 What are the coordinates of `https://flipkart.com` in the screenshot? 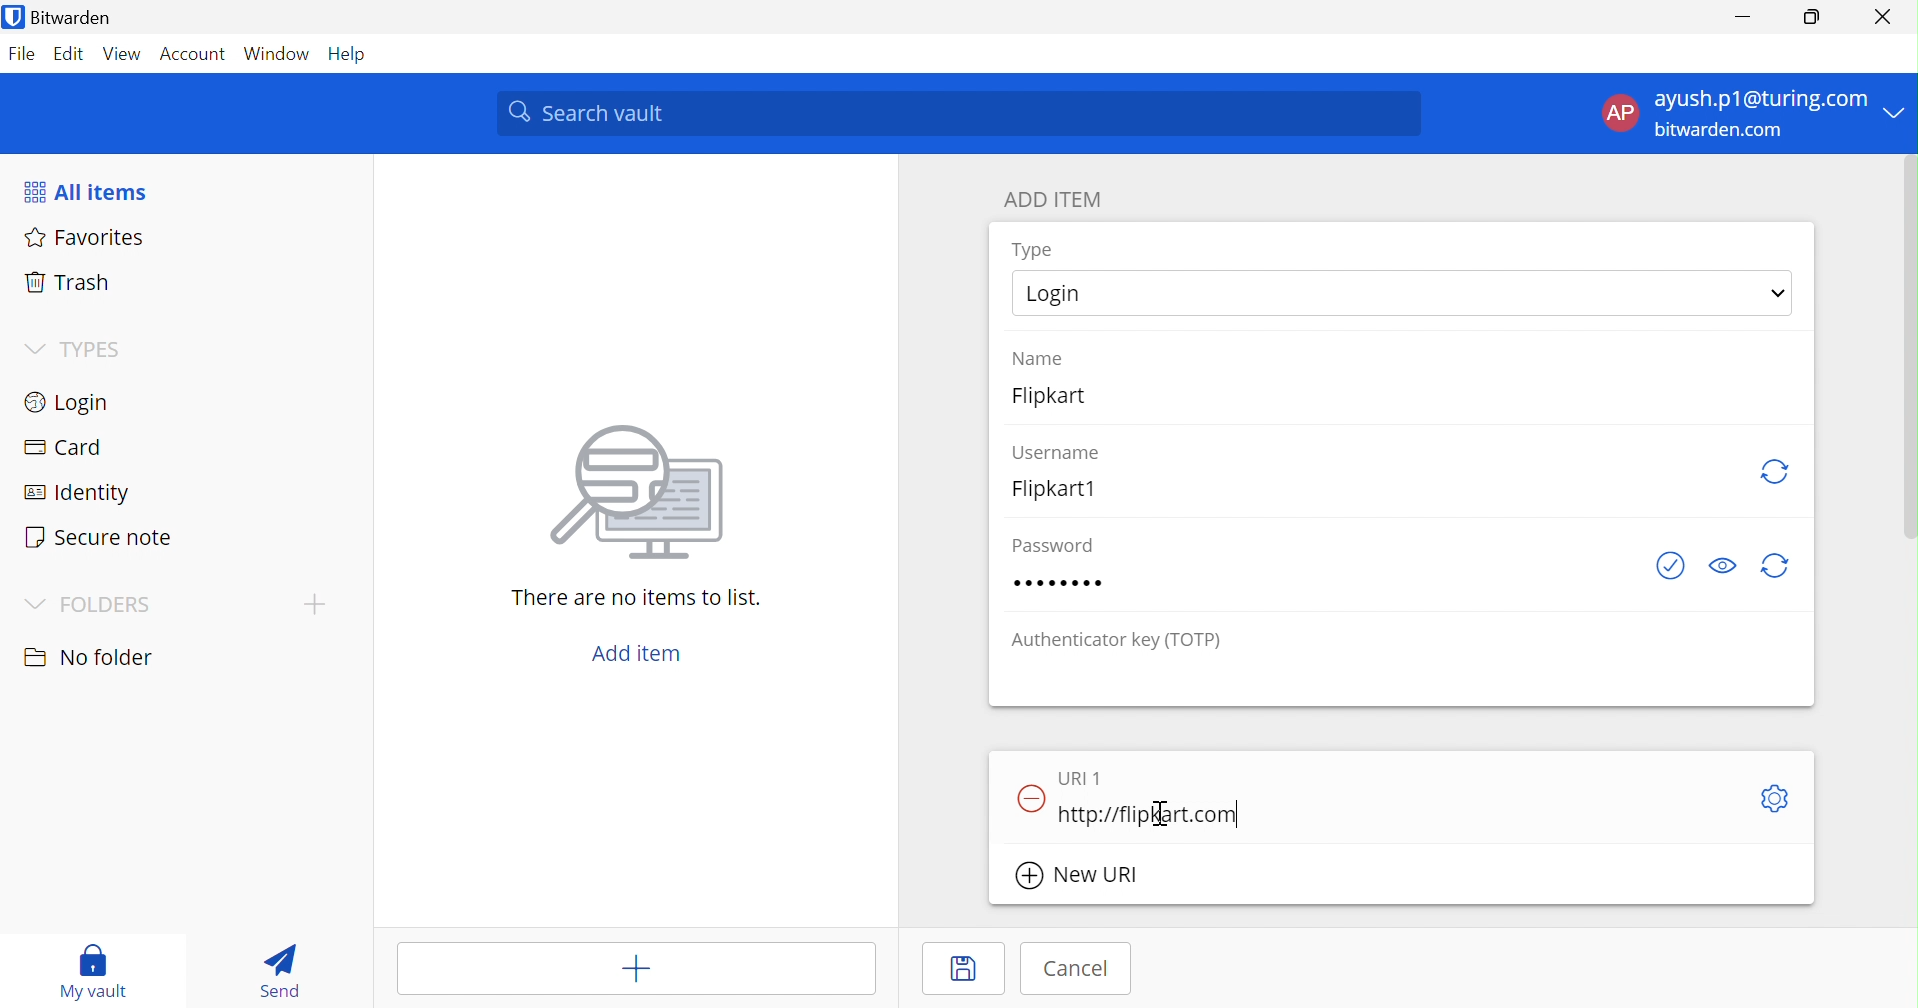 It's located at (1150, 816).